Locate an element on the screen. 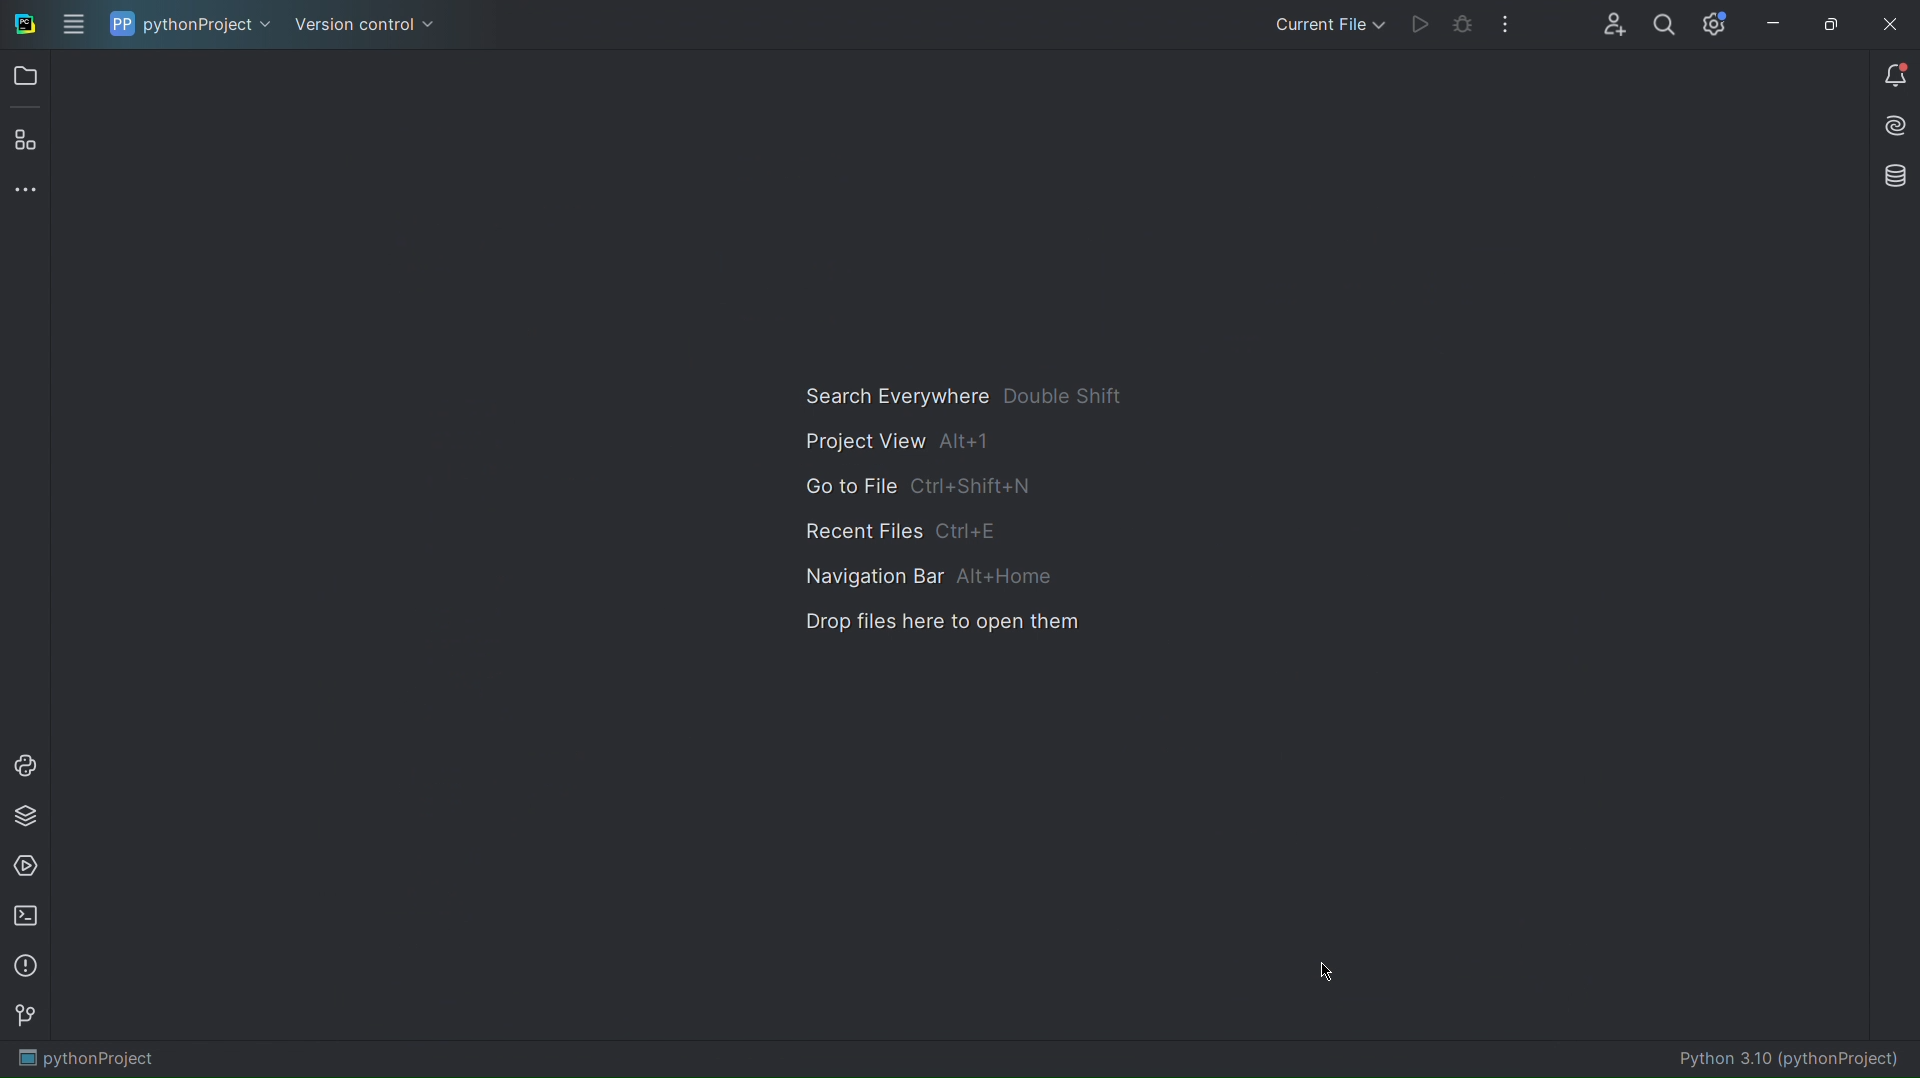  Python Console is located at coordinates (28, 766).